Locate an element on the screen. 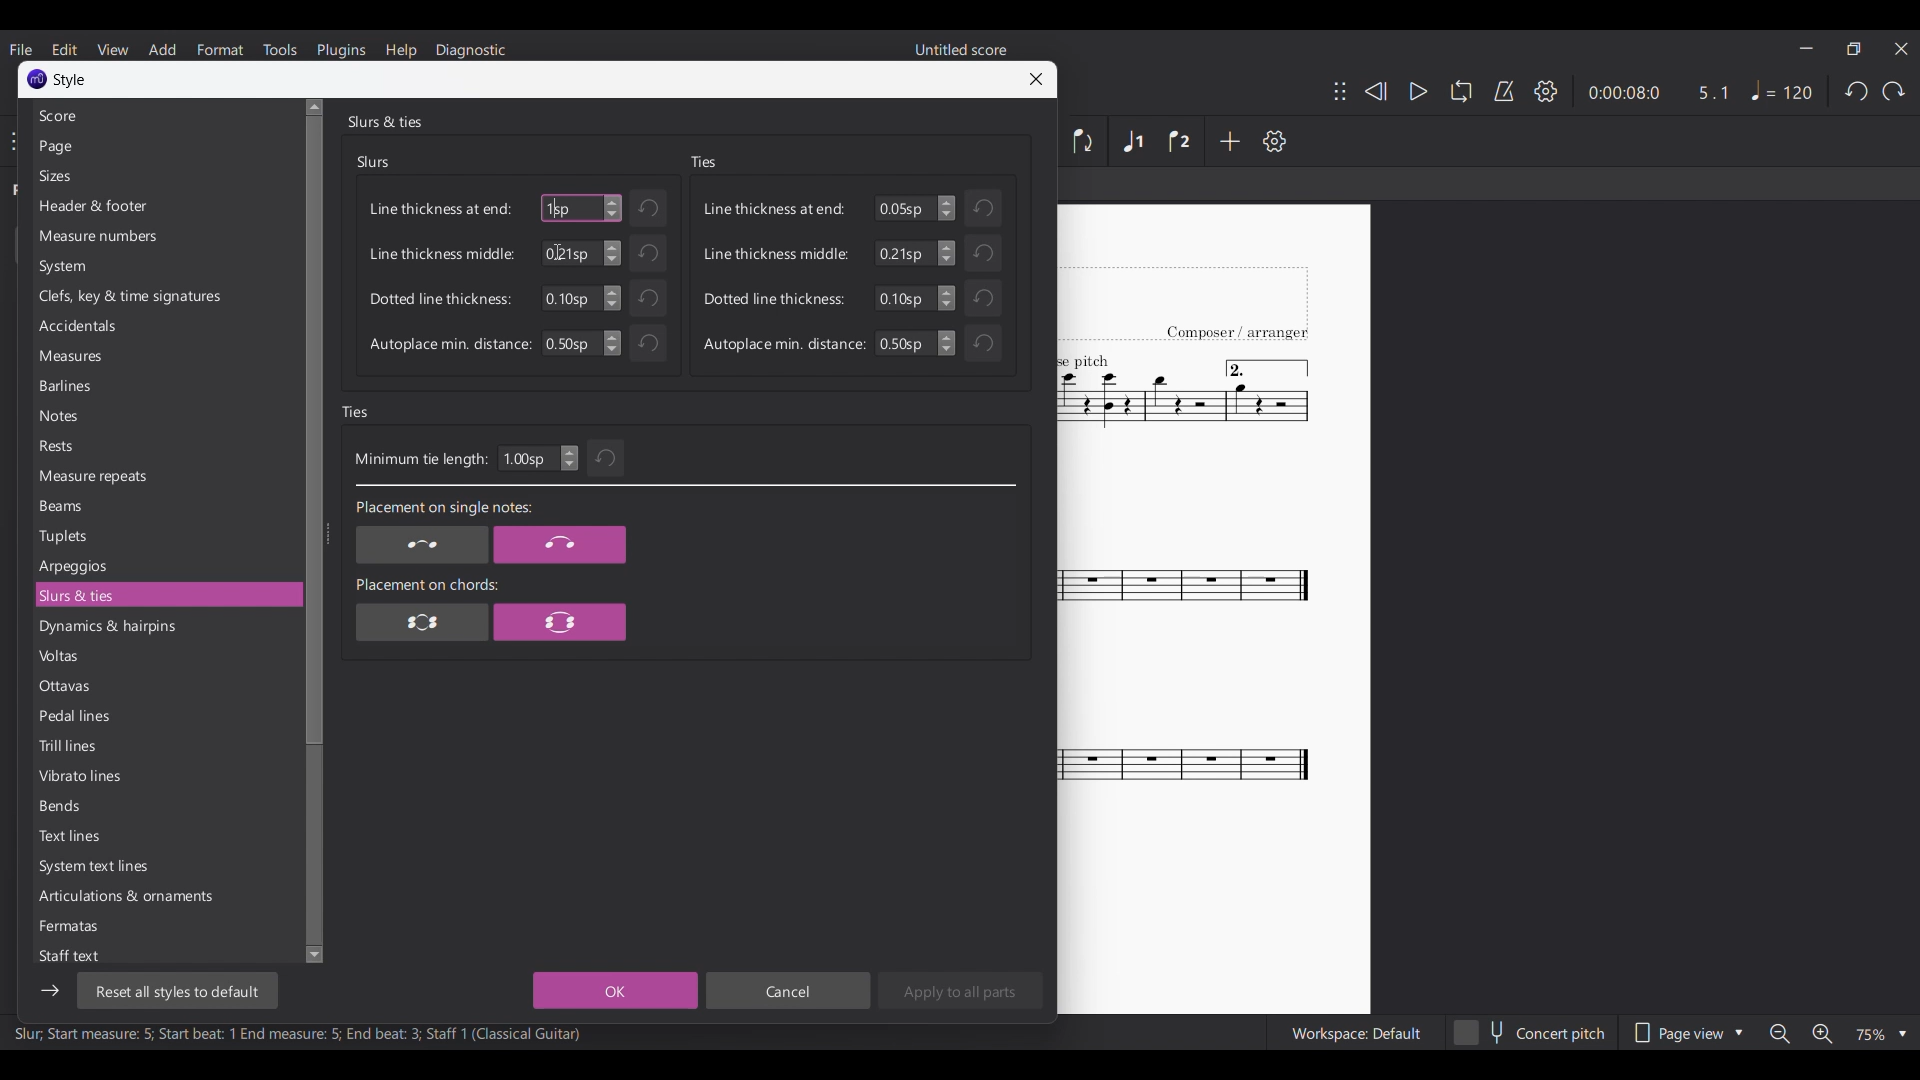  Increase/Decrease minimum tie length is located at coordinates (569, 458).